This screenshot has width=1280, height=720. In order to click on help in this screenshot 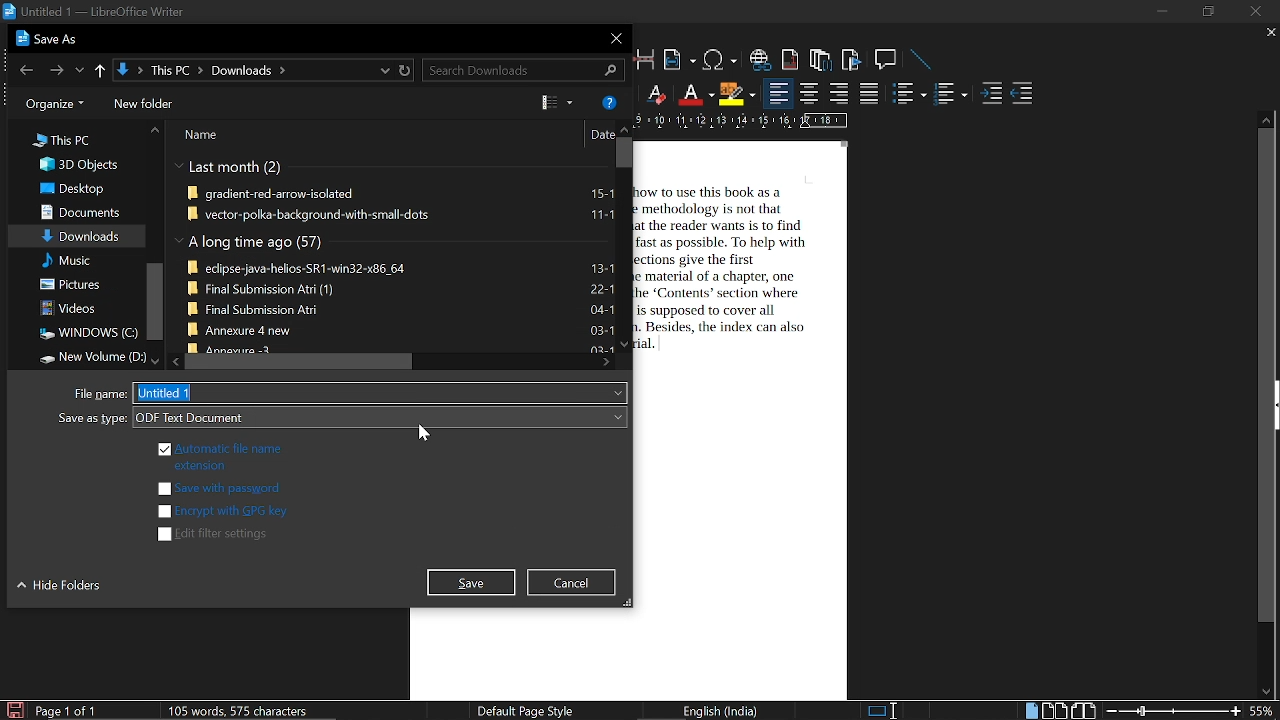, I will do `click(609, 101)`.